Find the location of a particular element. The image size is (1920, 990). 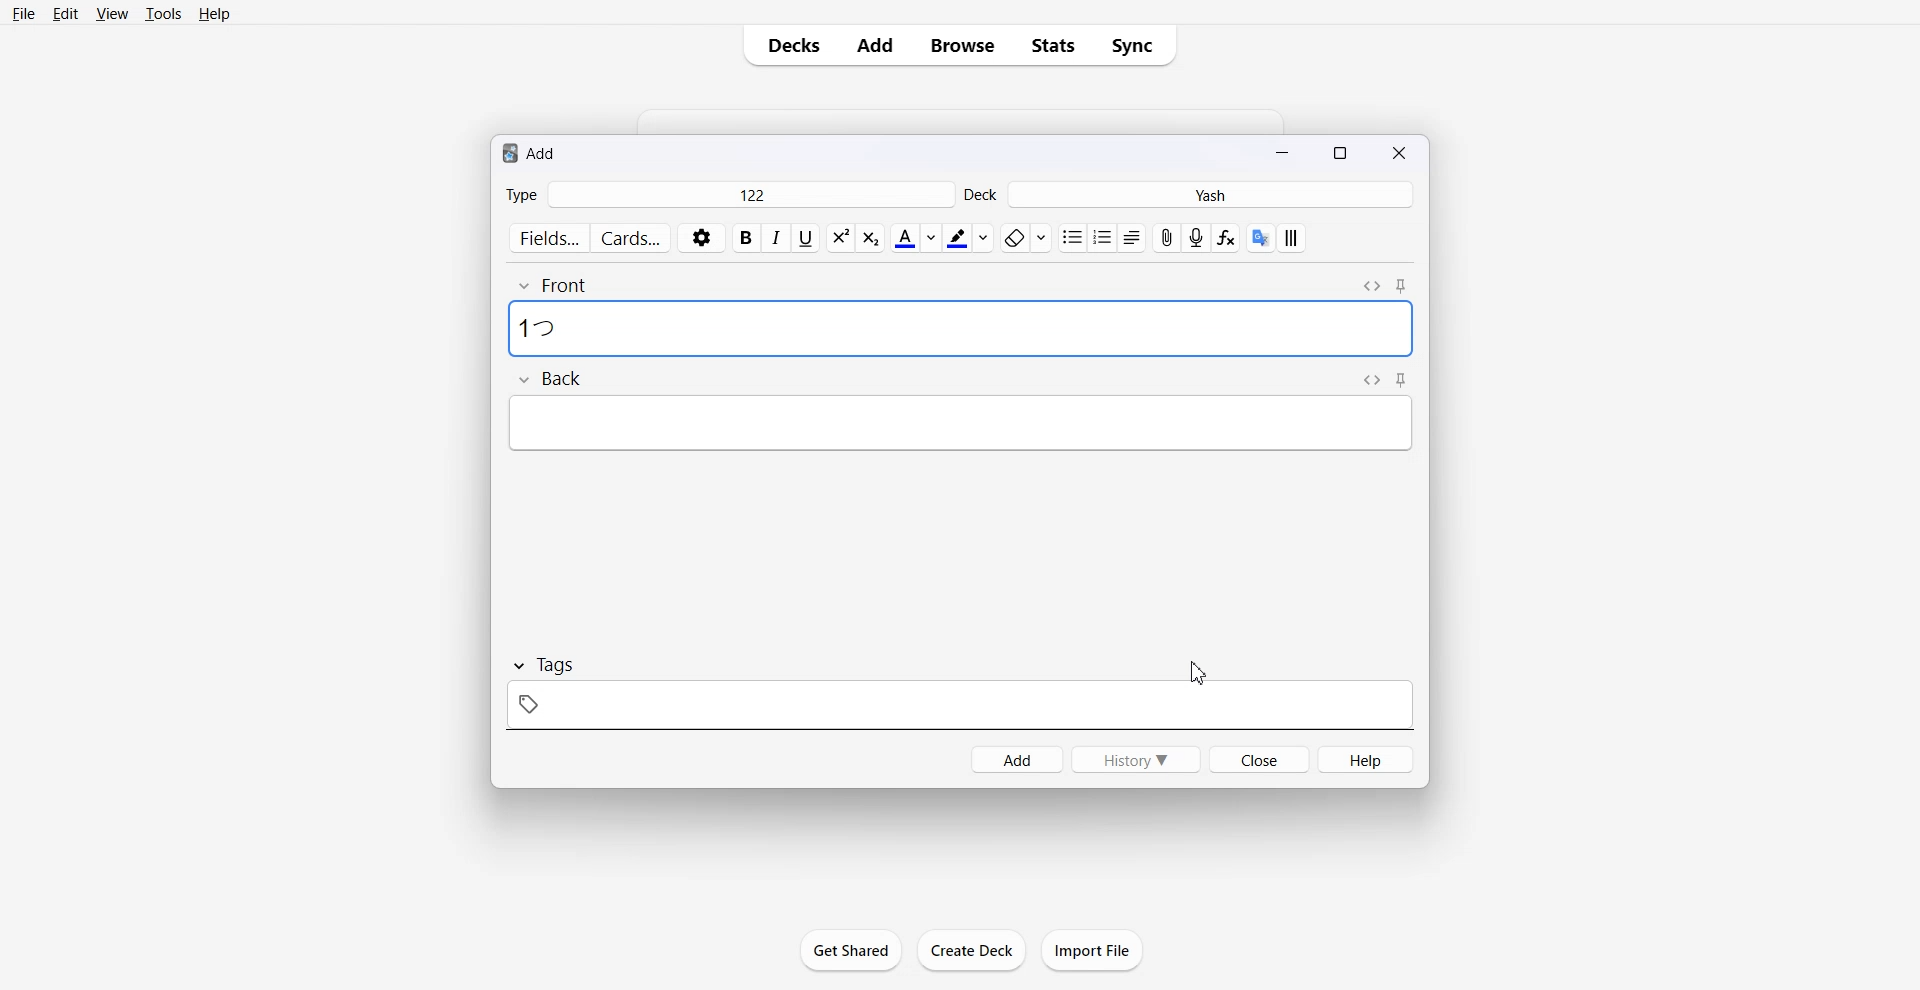

Cards is located at coordinates (632, 238).